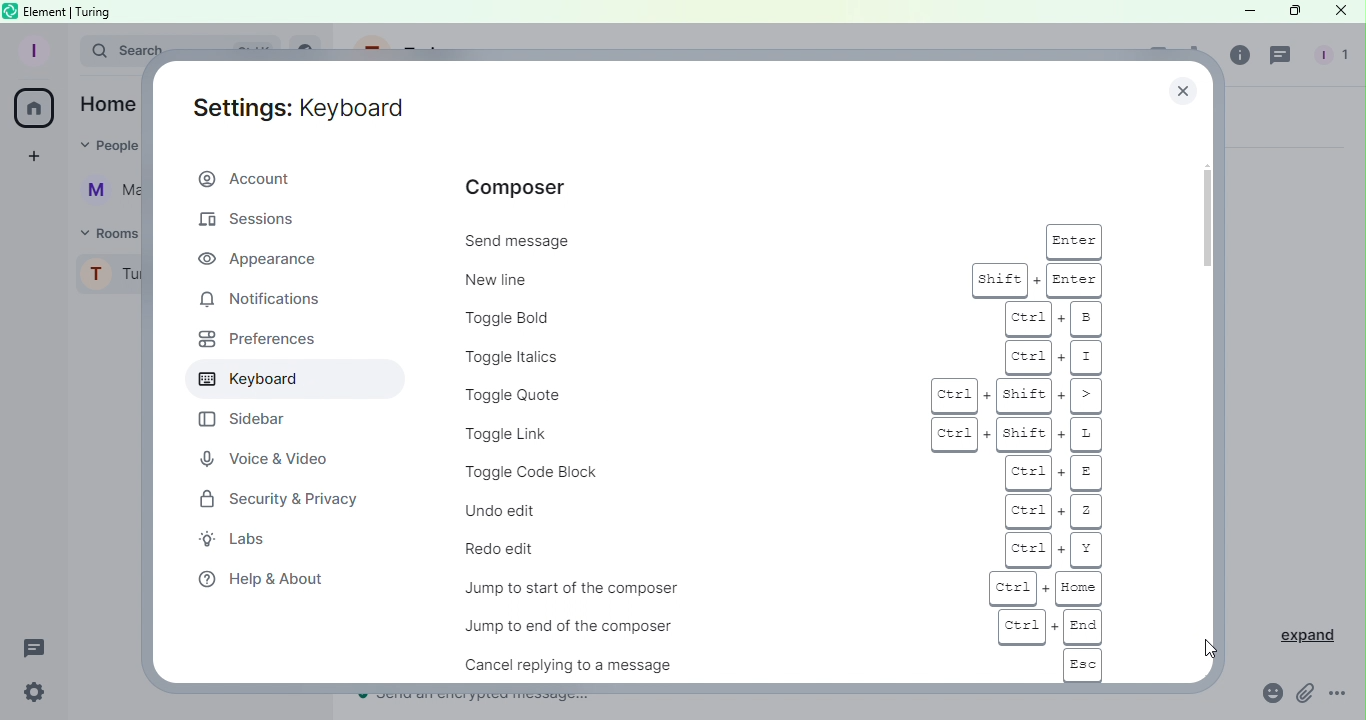 This screenshot has width=1366, height=720. I want to click on People, so click(112, 145).